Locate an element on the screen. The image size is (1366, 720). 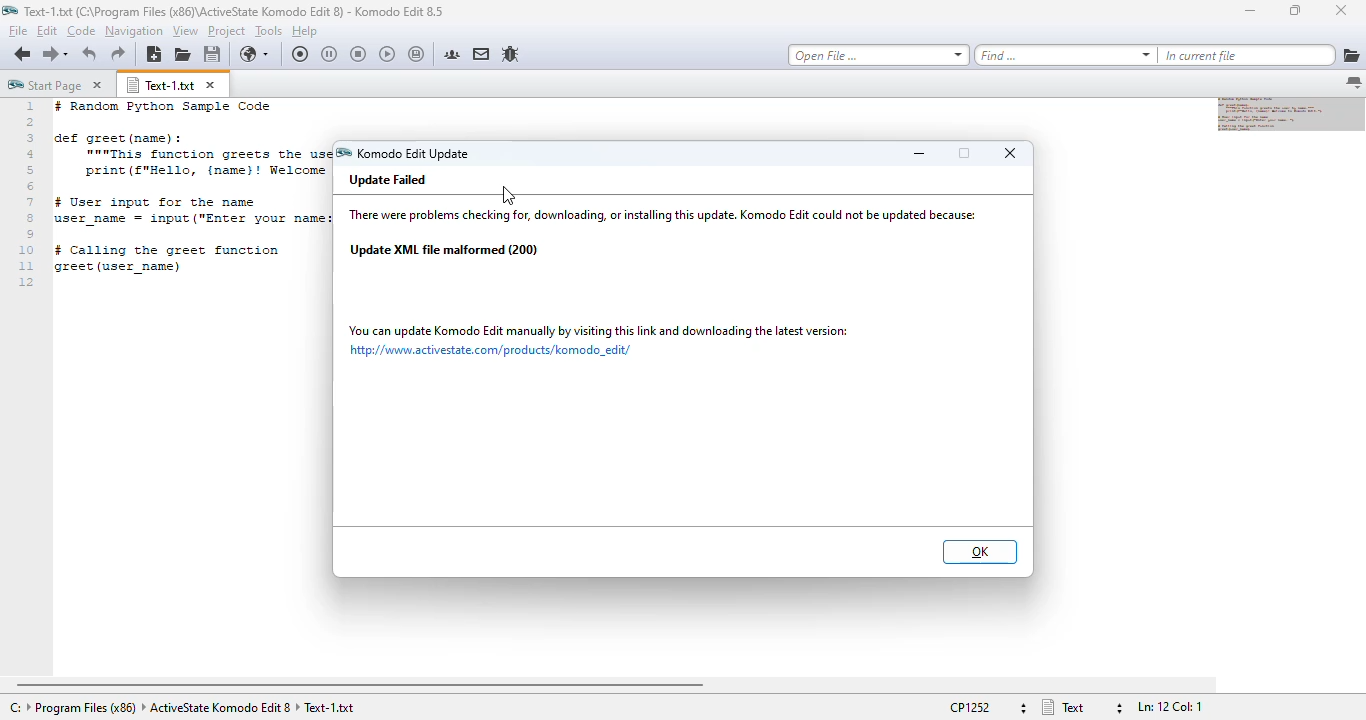
close is located at coordinates (1011, 153).